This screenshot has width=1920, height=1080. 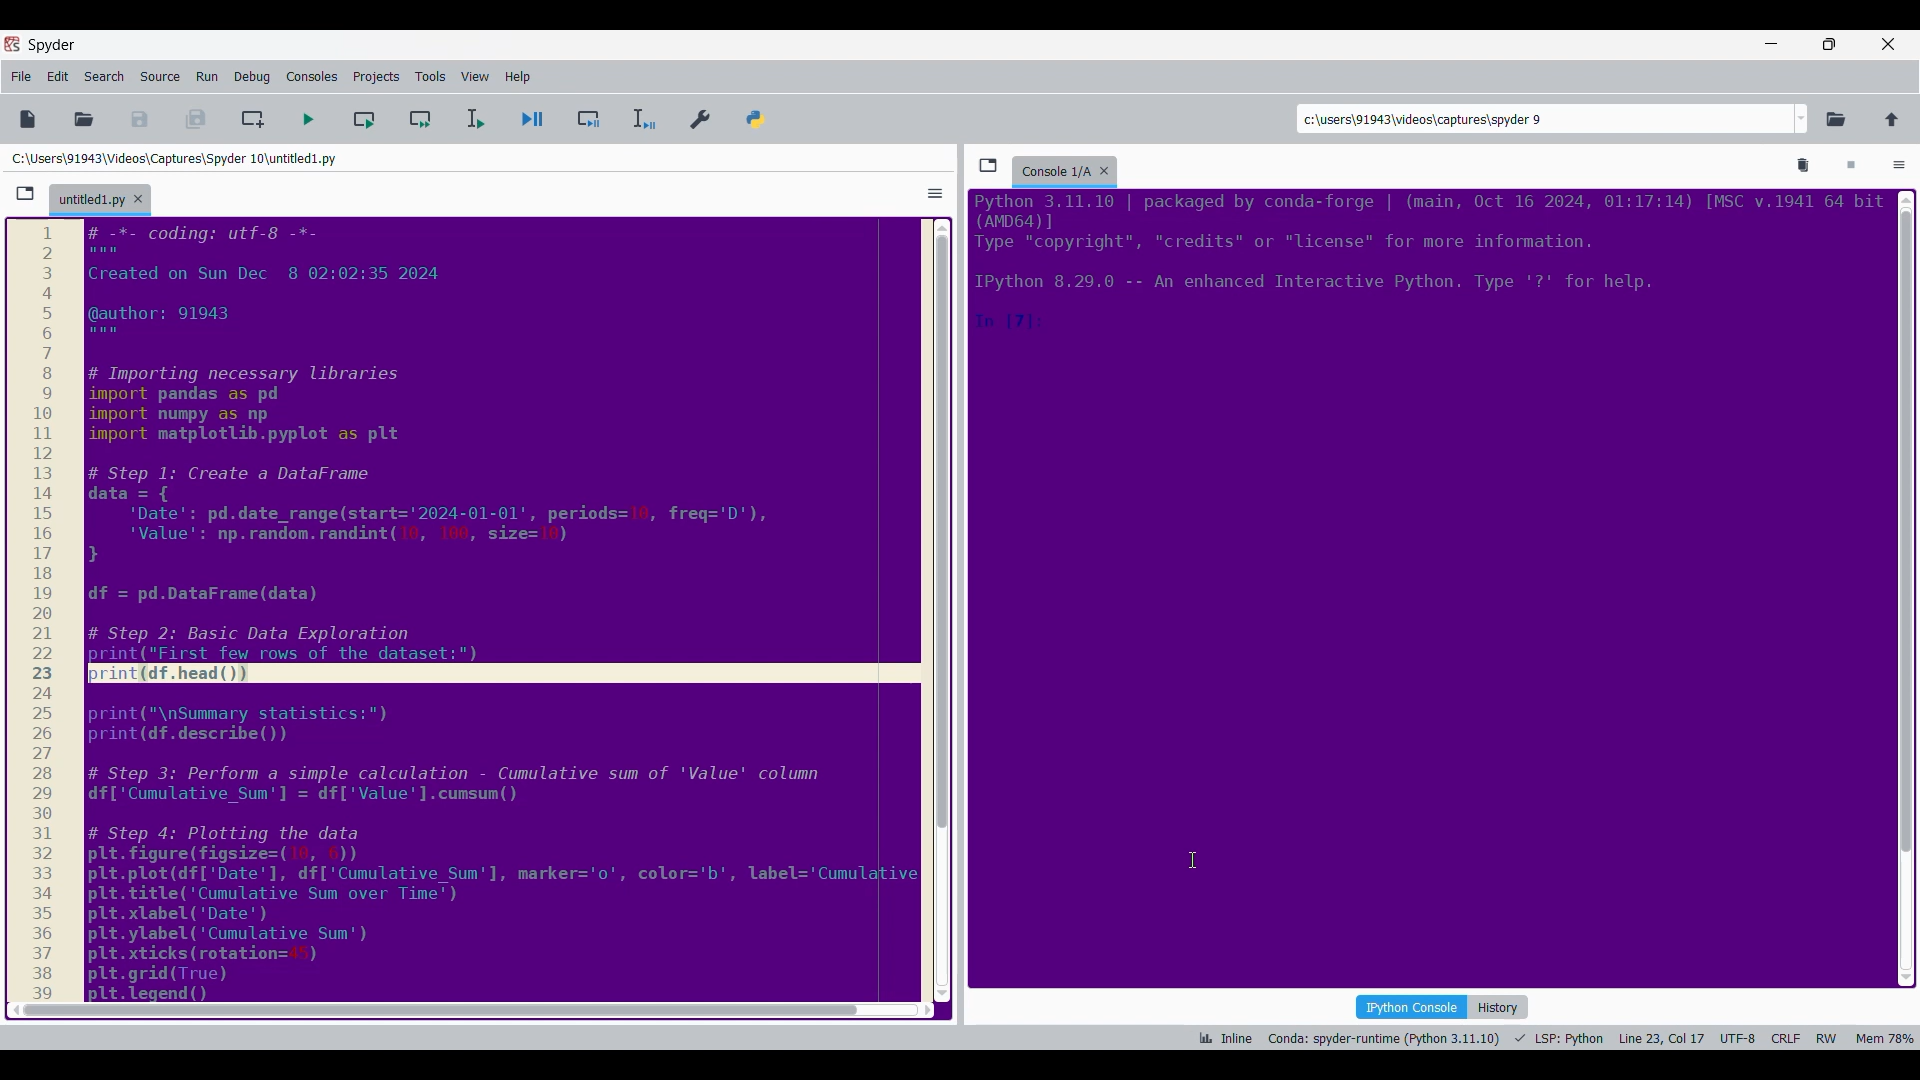 What do you see at coordinates (312, 77) in the screenshot?
I see `Consoles menu` at bounding box center [312, 77].